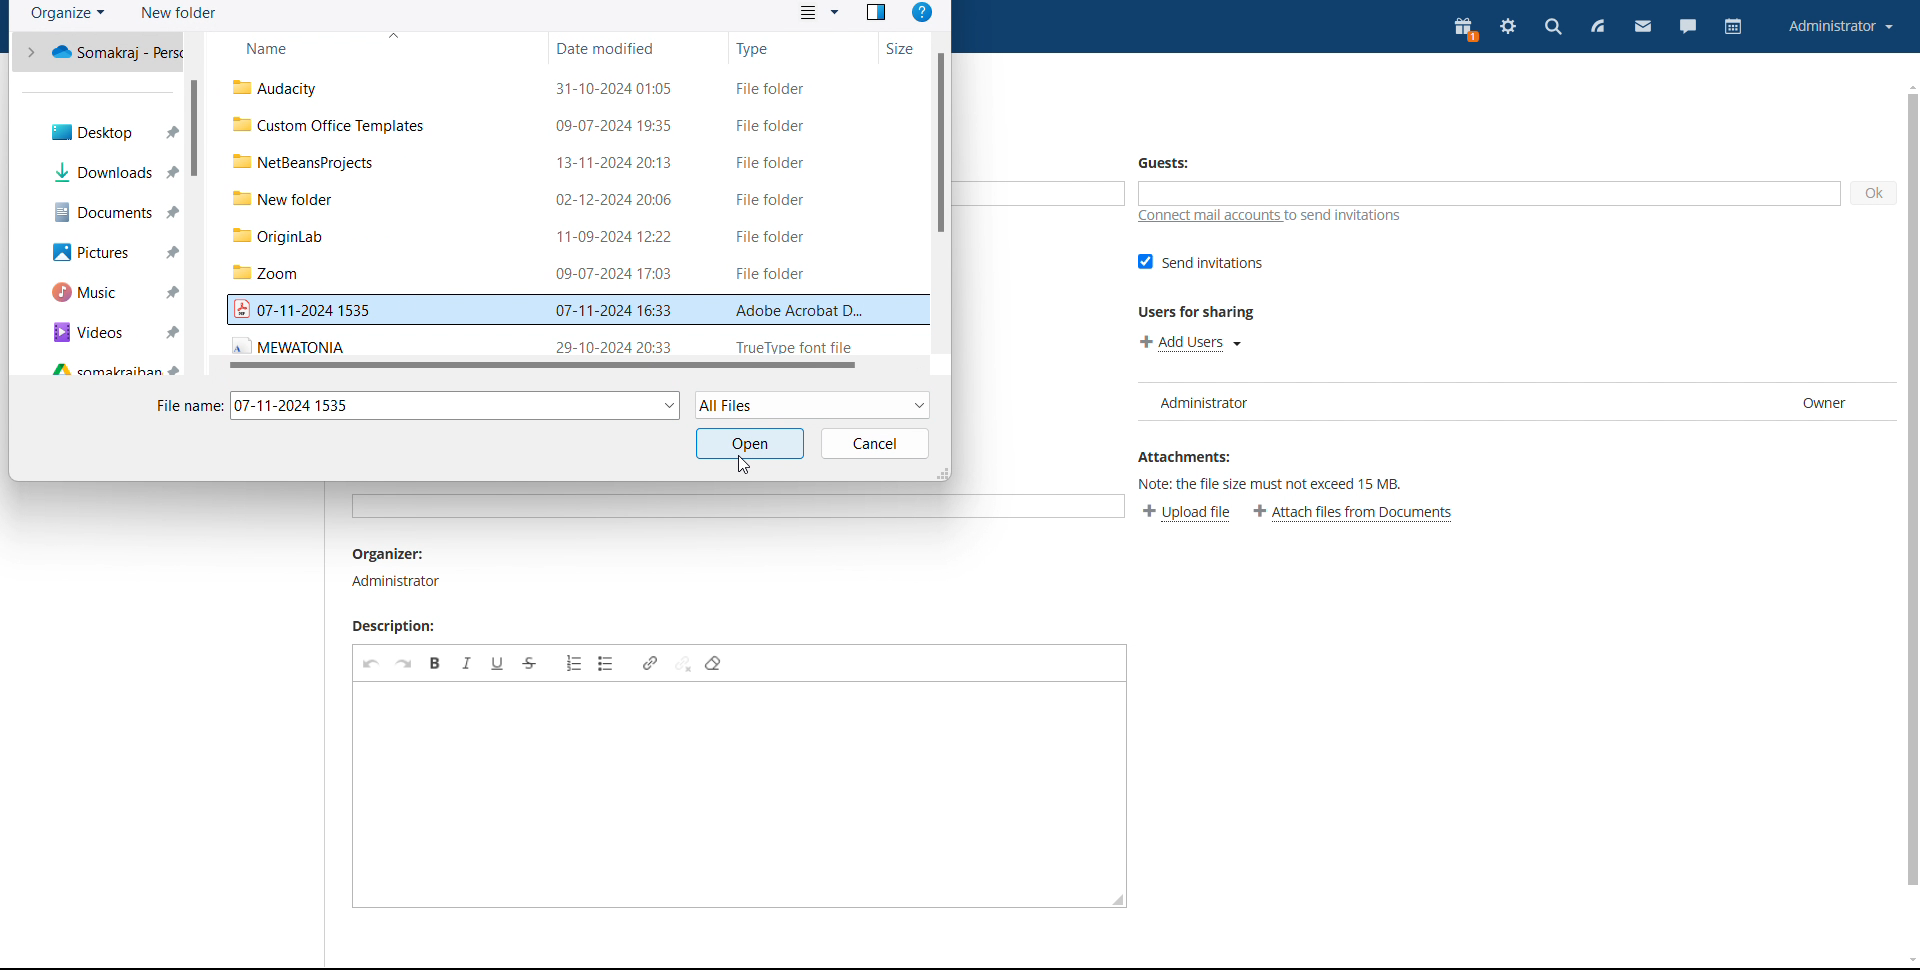 This screenshot has width=1920, height=970. I want to click on size, so click(903, 45).